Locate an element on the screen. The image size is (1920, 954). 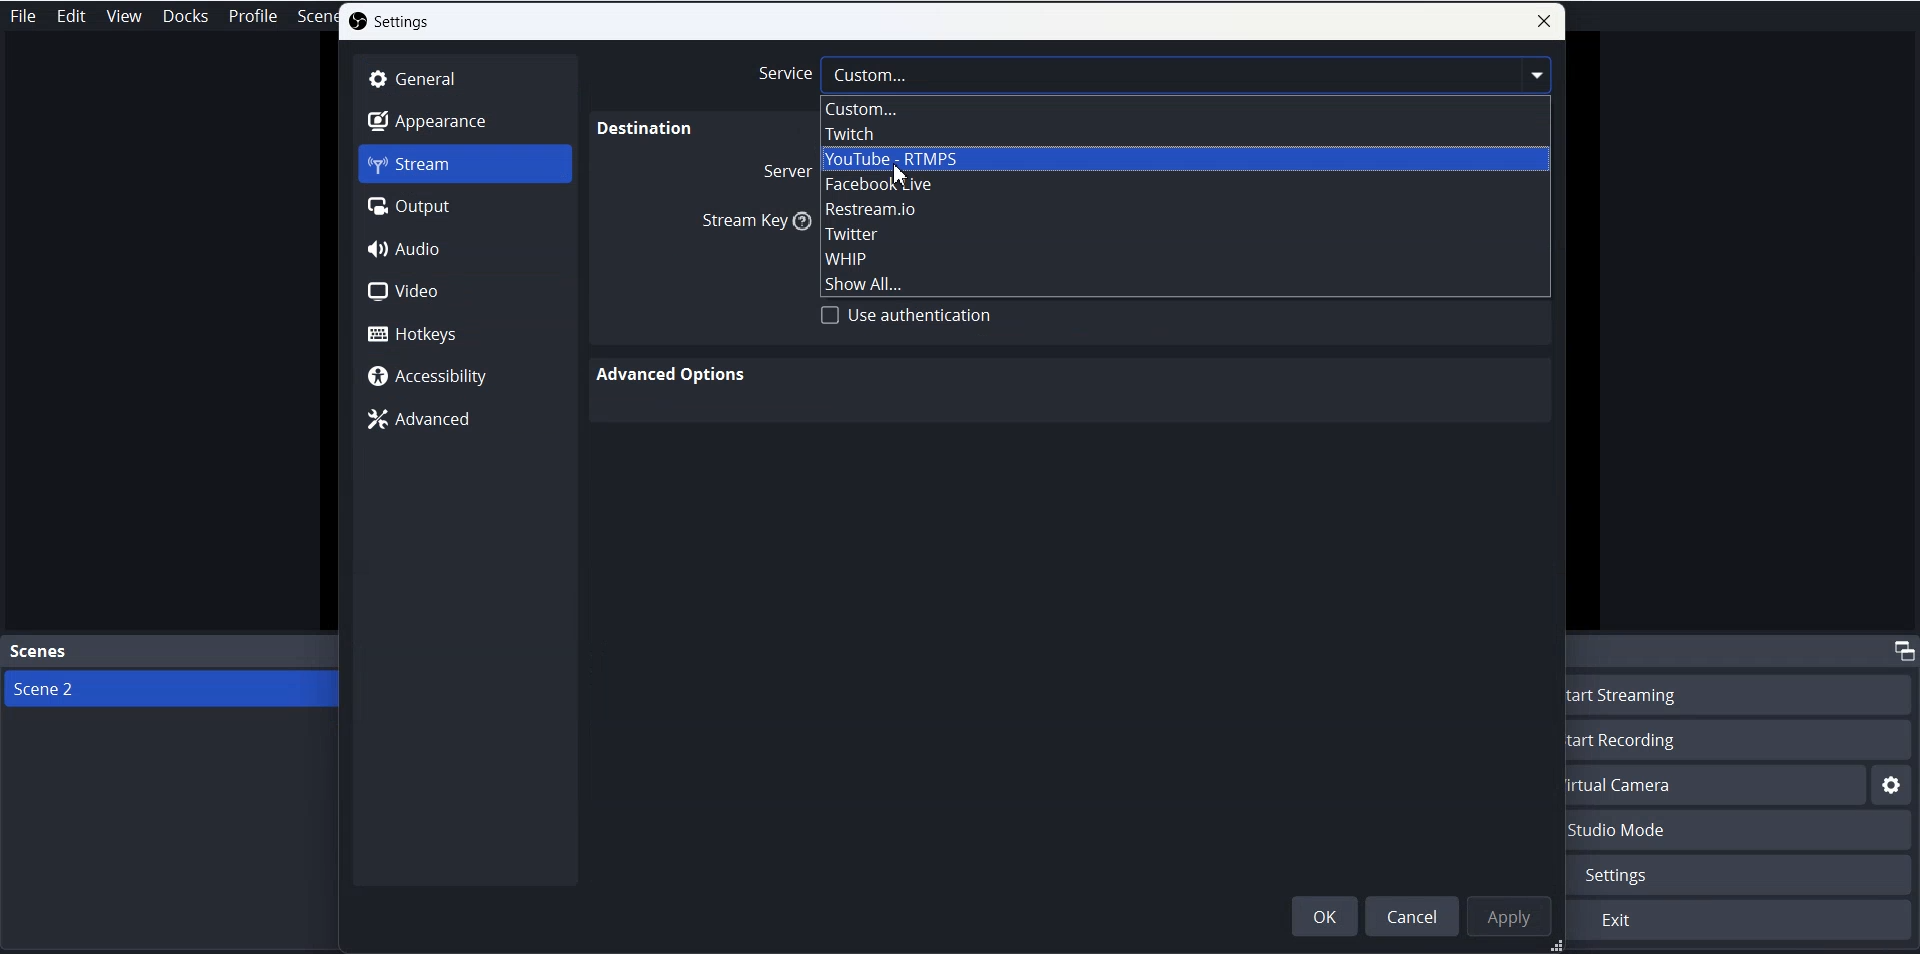
Scenes is located at coordinates (170, 653).